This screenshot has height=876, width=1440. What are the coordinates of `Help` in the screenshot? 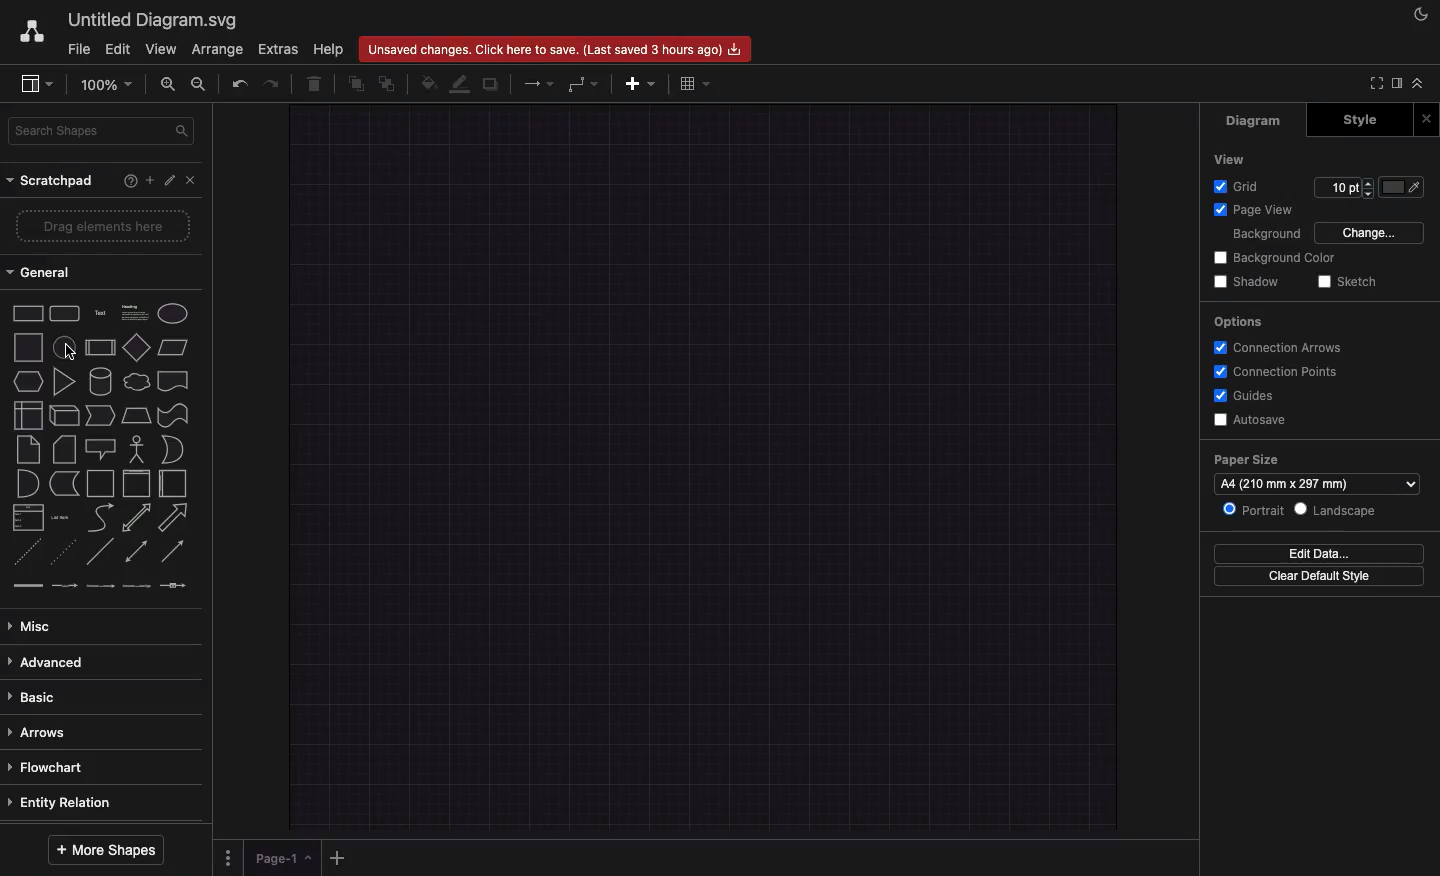 It's located at (127, 183).